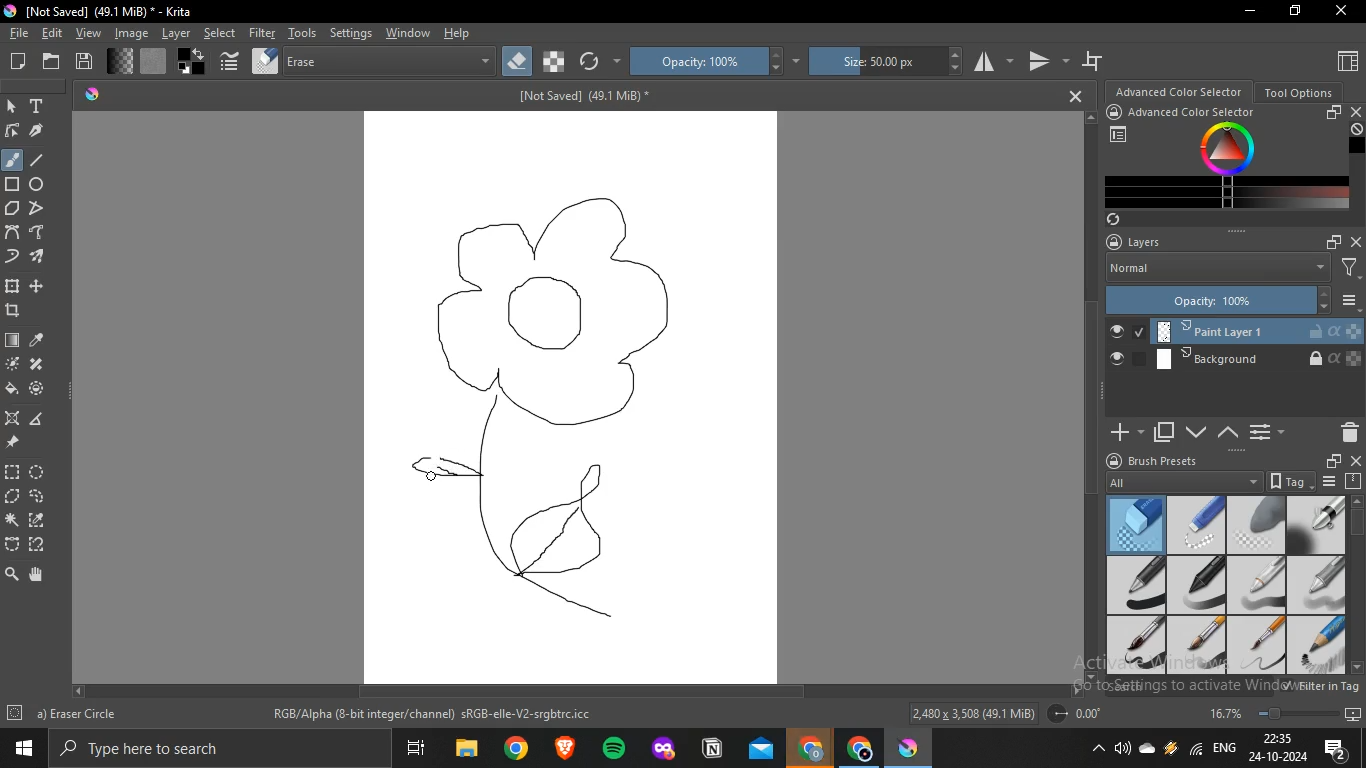 This screenshot has width=1366, height=768. I want to click on Scrollbar, so click(1357, 574).